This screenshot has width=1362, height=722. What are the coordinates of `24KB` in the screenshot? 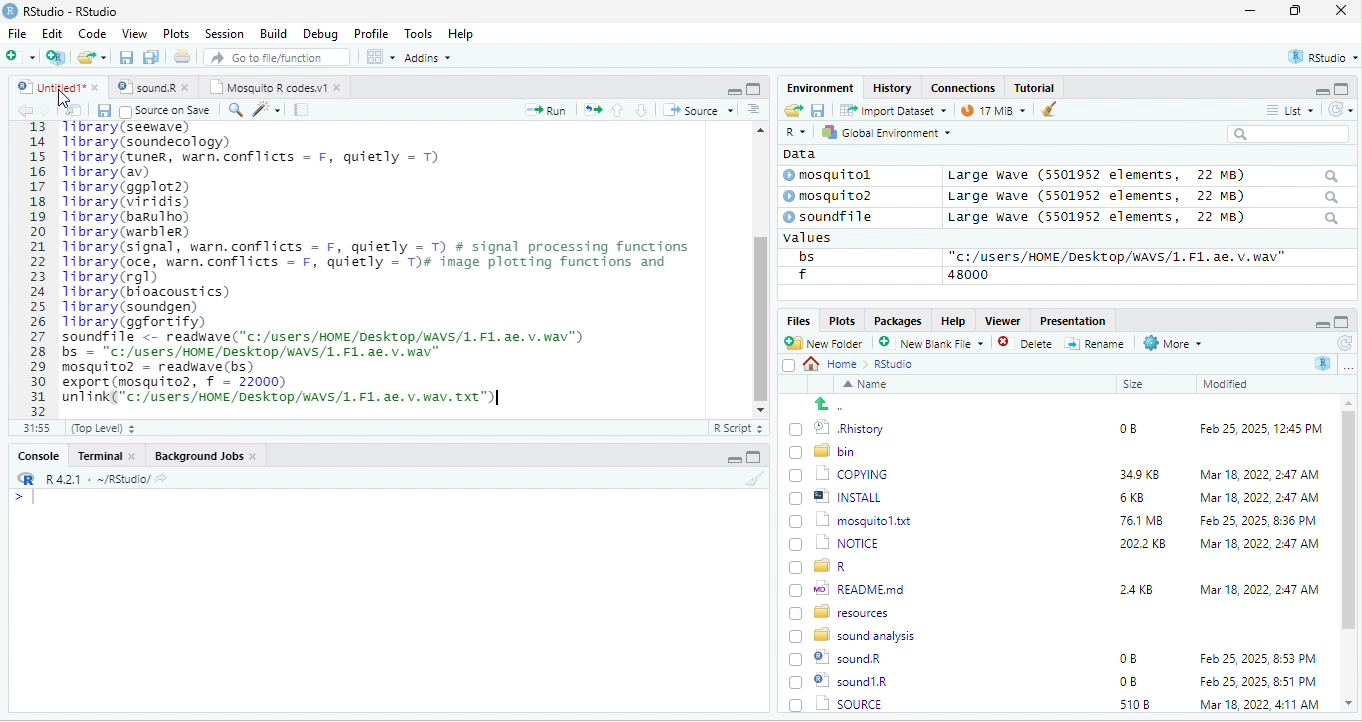 It's located at (1133, 588).